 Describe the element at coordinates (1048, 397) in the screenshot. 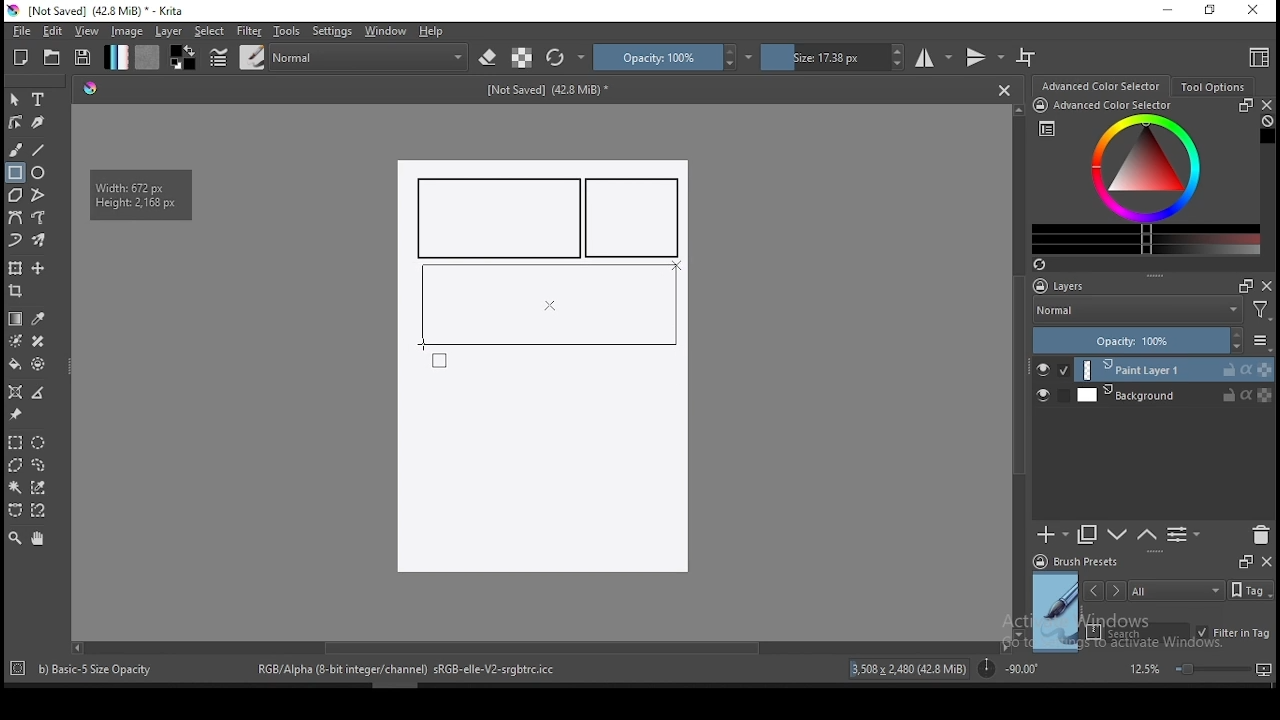

I see `layer visibility on/off` at that location.